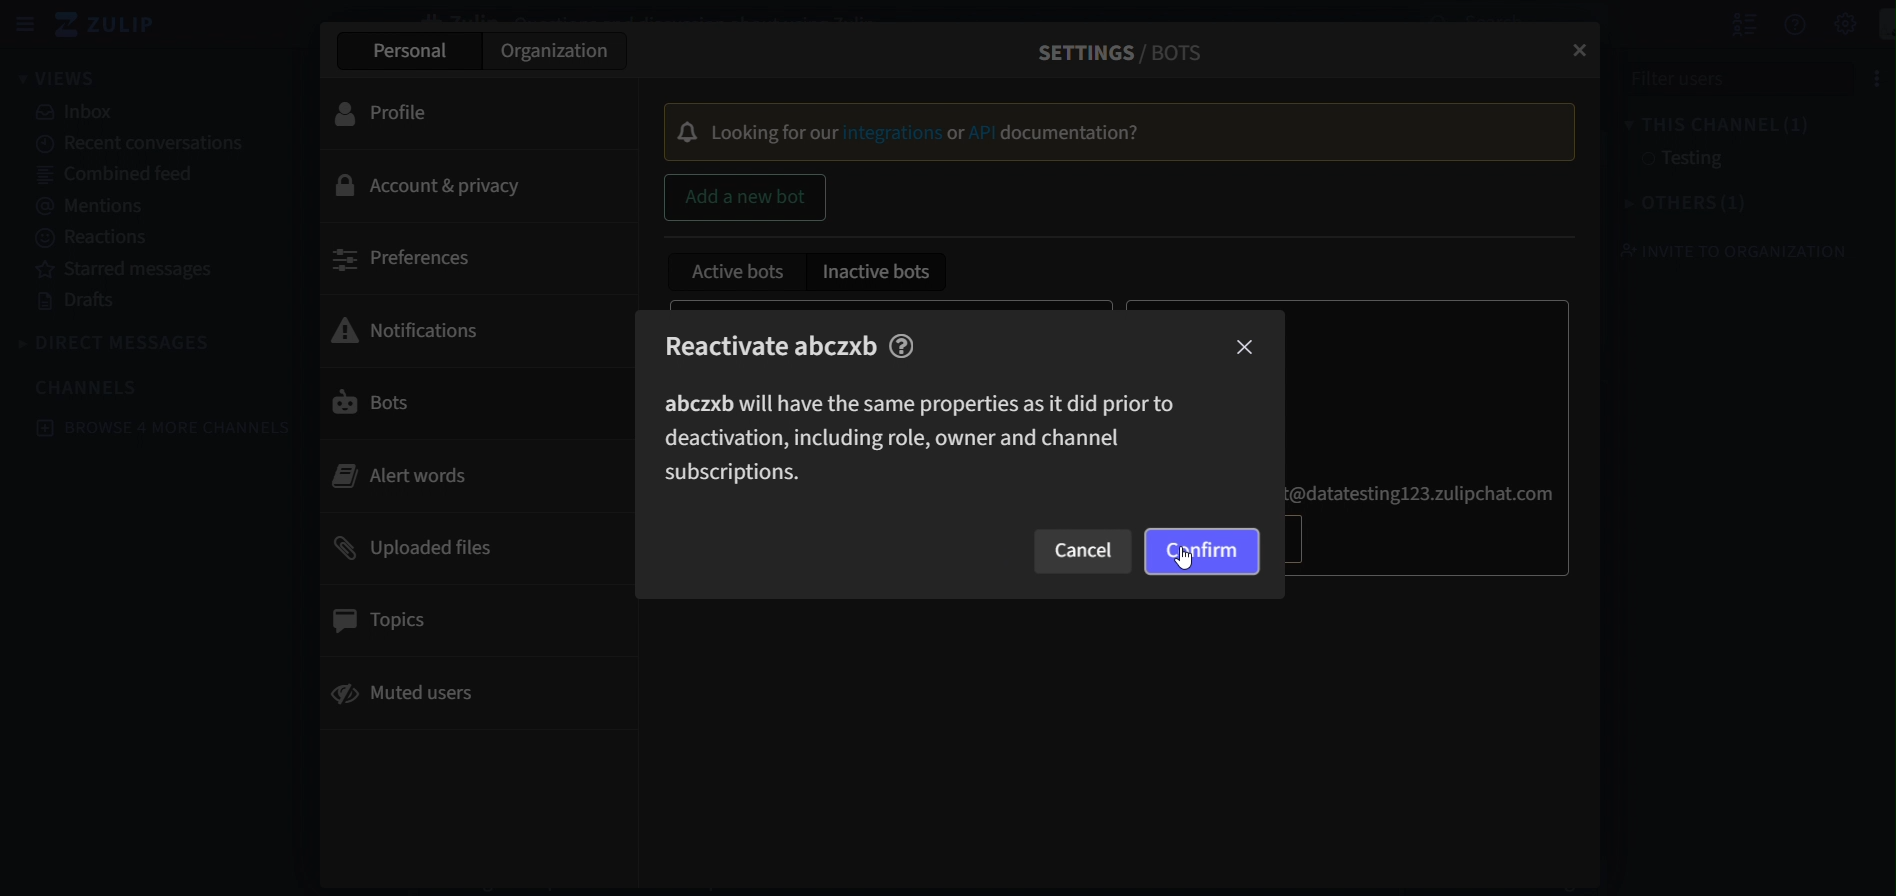 The image size is (1896, 896). Describe the element at coordinates (115, 172) in the screenshot. I see `combined feed` at that location.